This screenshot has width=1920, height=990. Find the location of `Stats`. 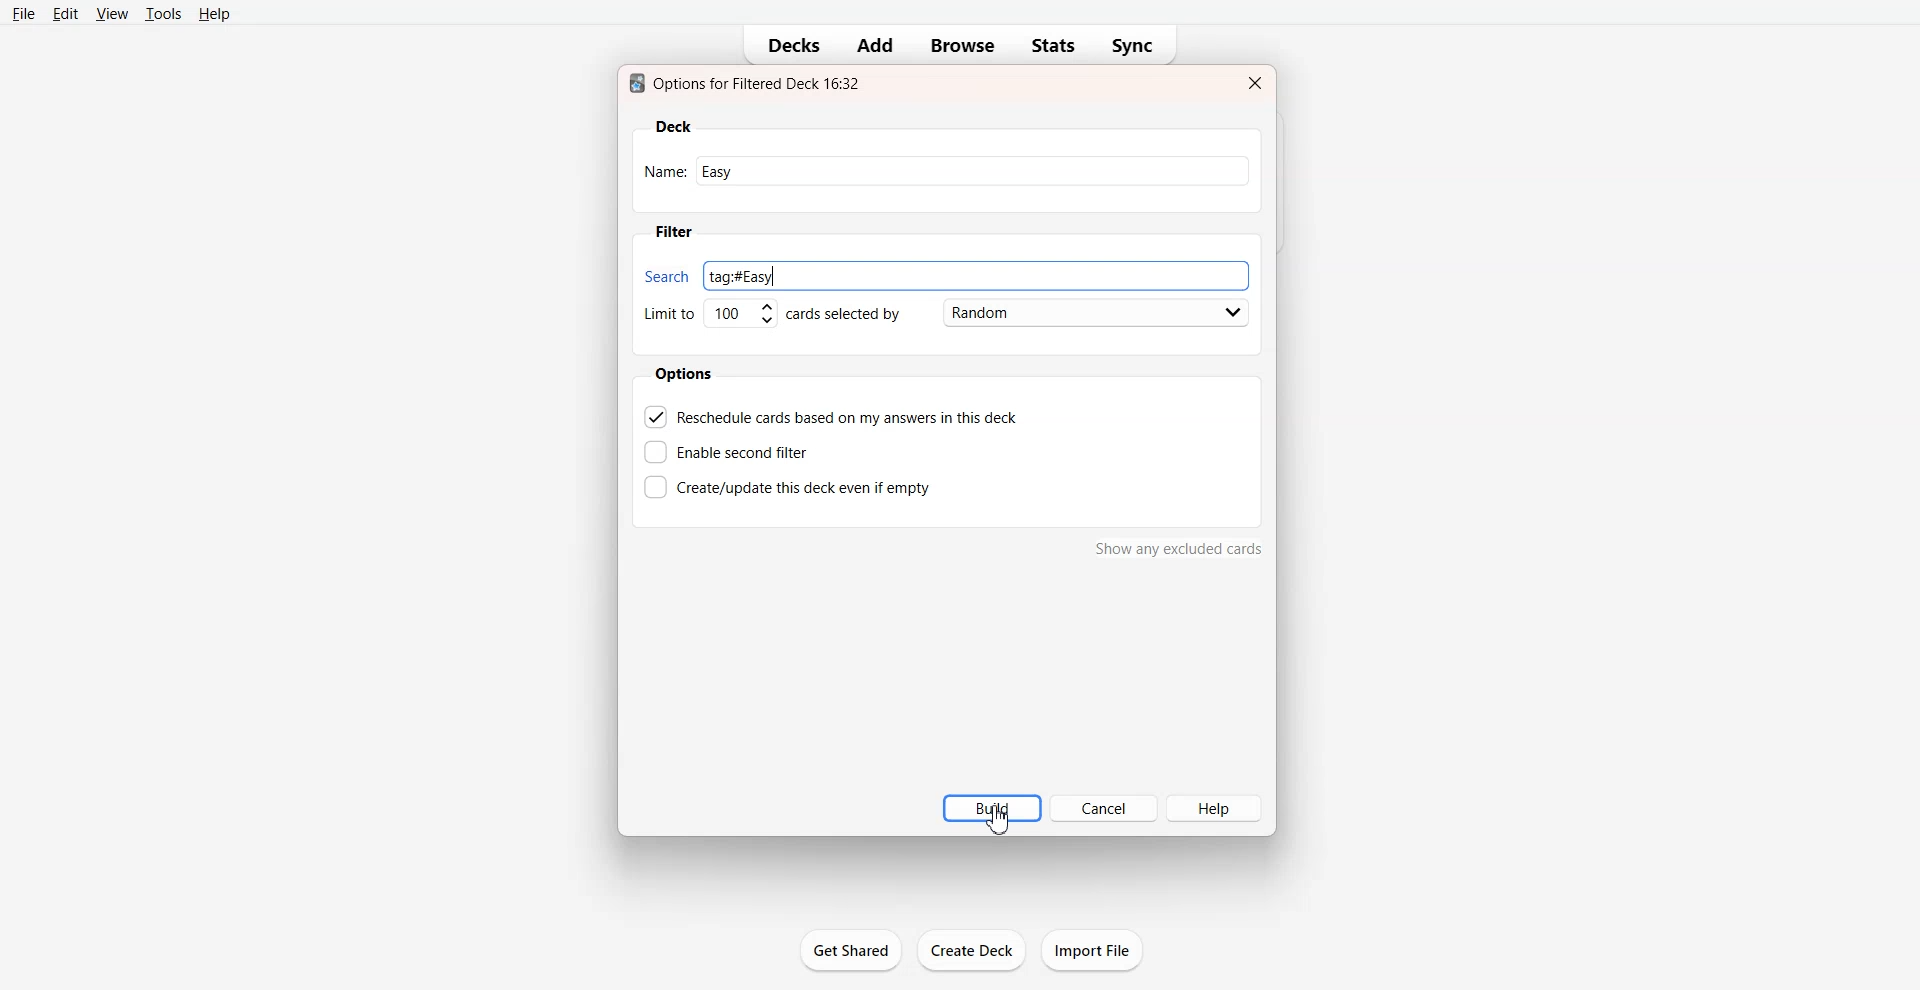

Stats is located at coordinates (1053, 46).